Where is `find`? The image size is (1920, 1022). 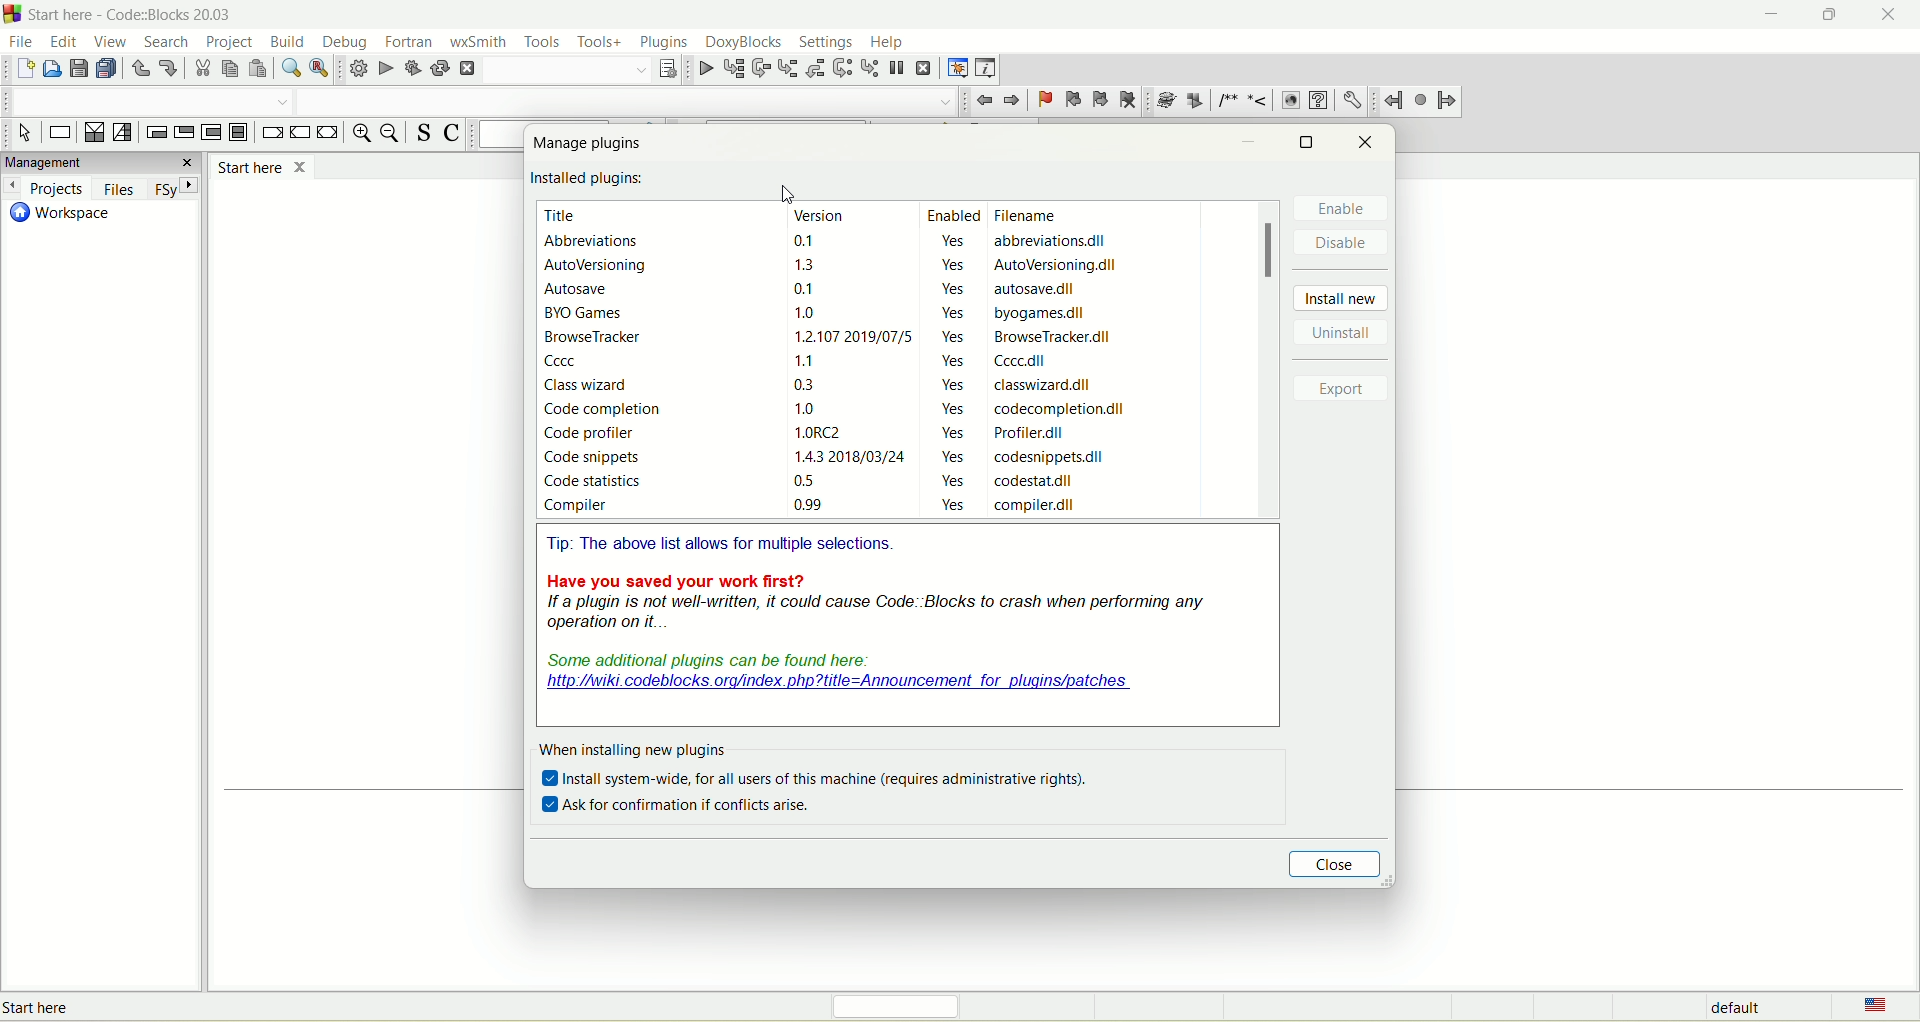
find is located at coordinates (289, 69).